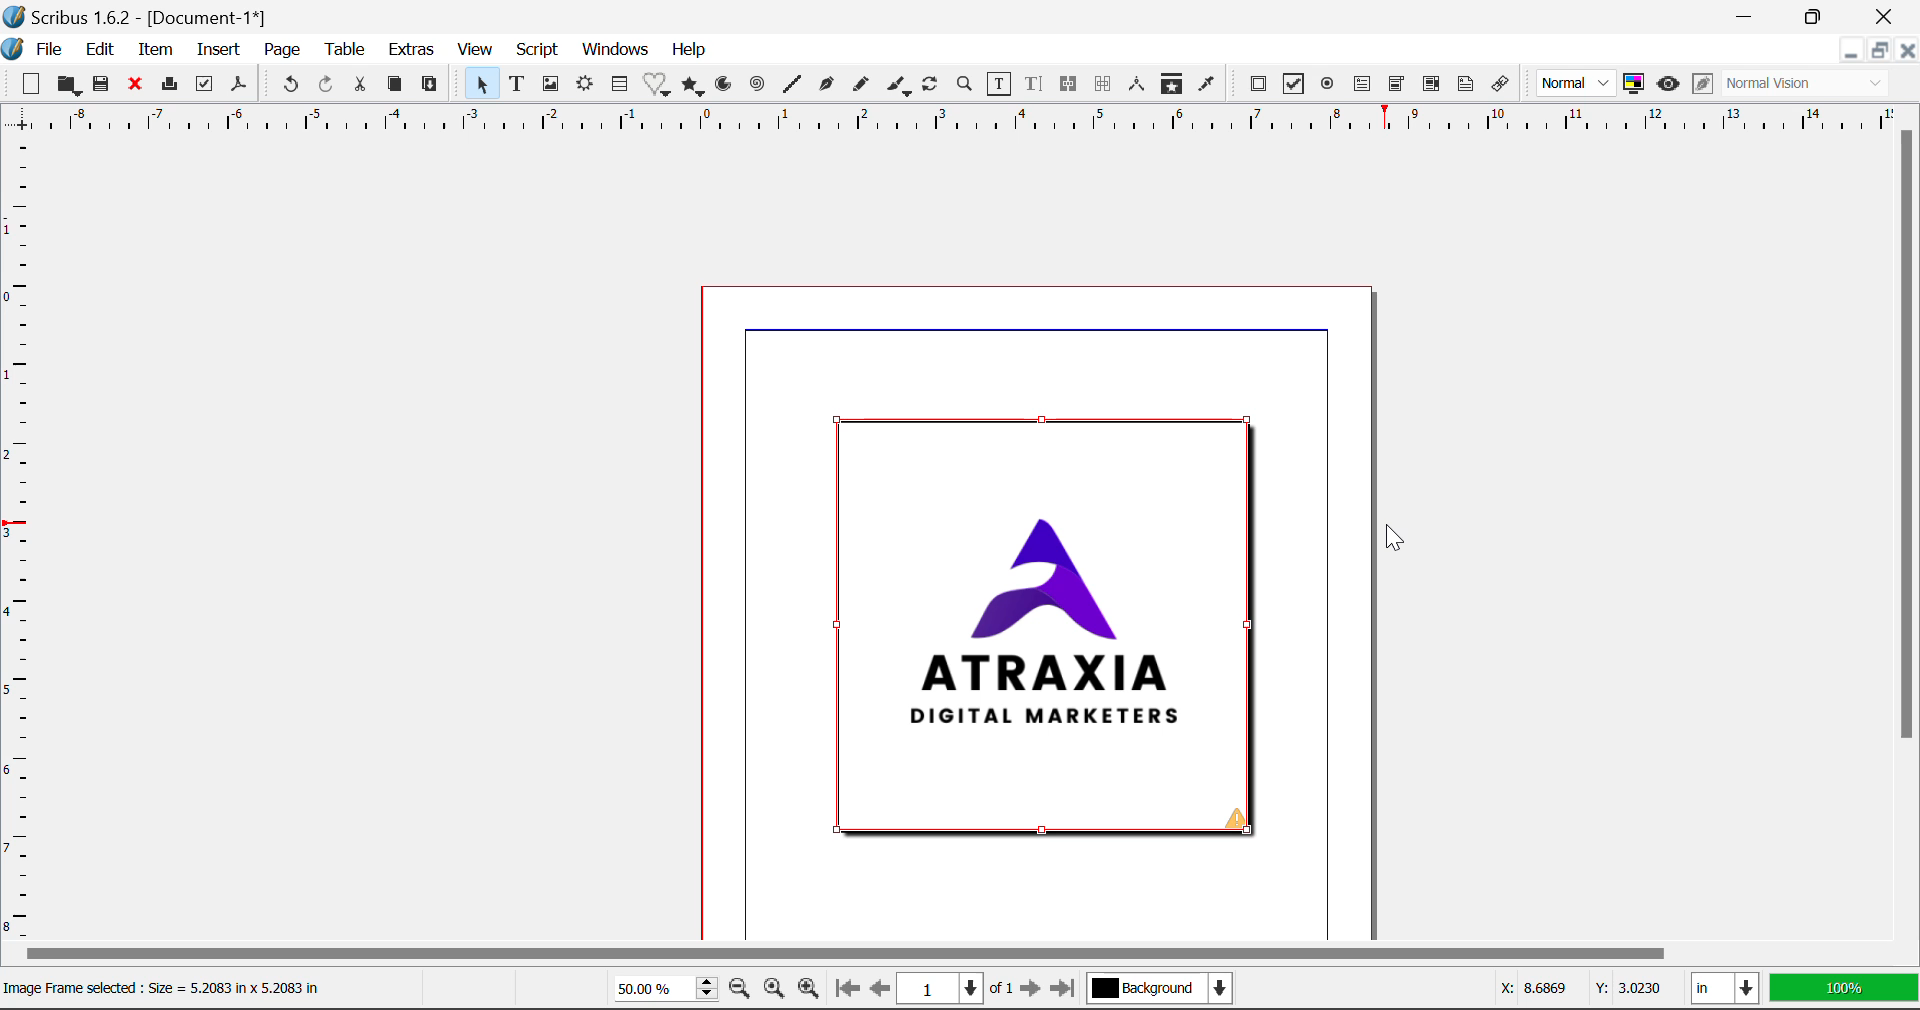  Describe the element at coordinates (518, 85) in the screenshot. I see `Text Frame` at that location.